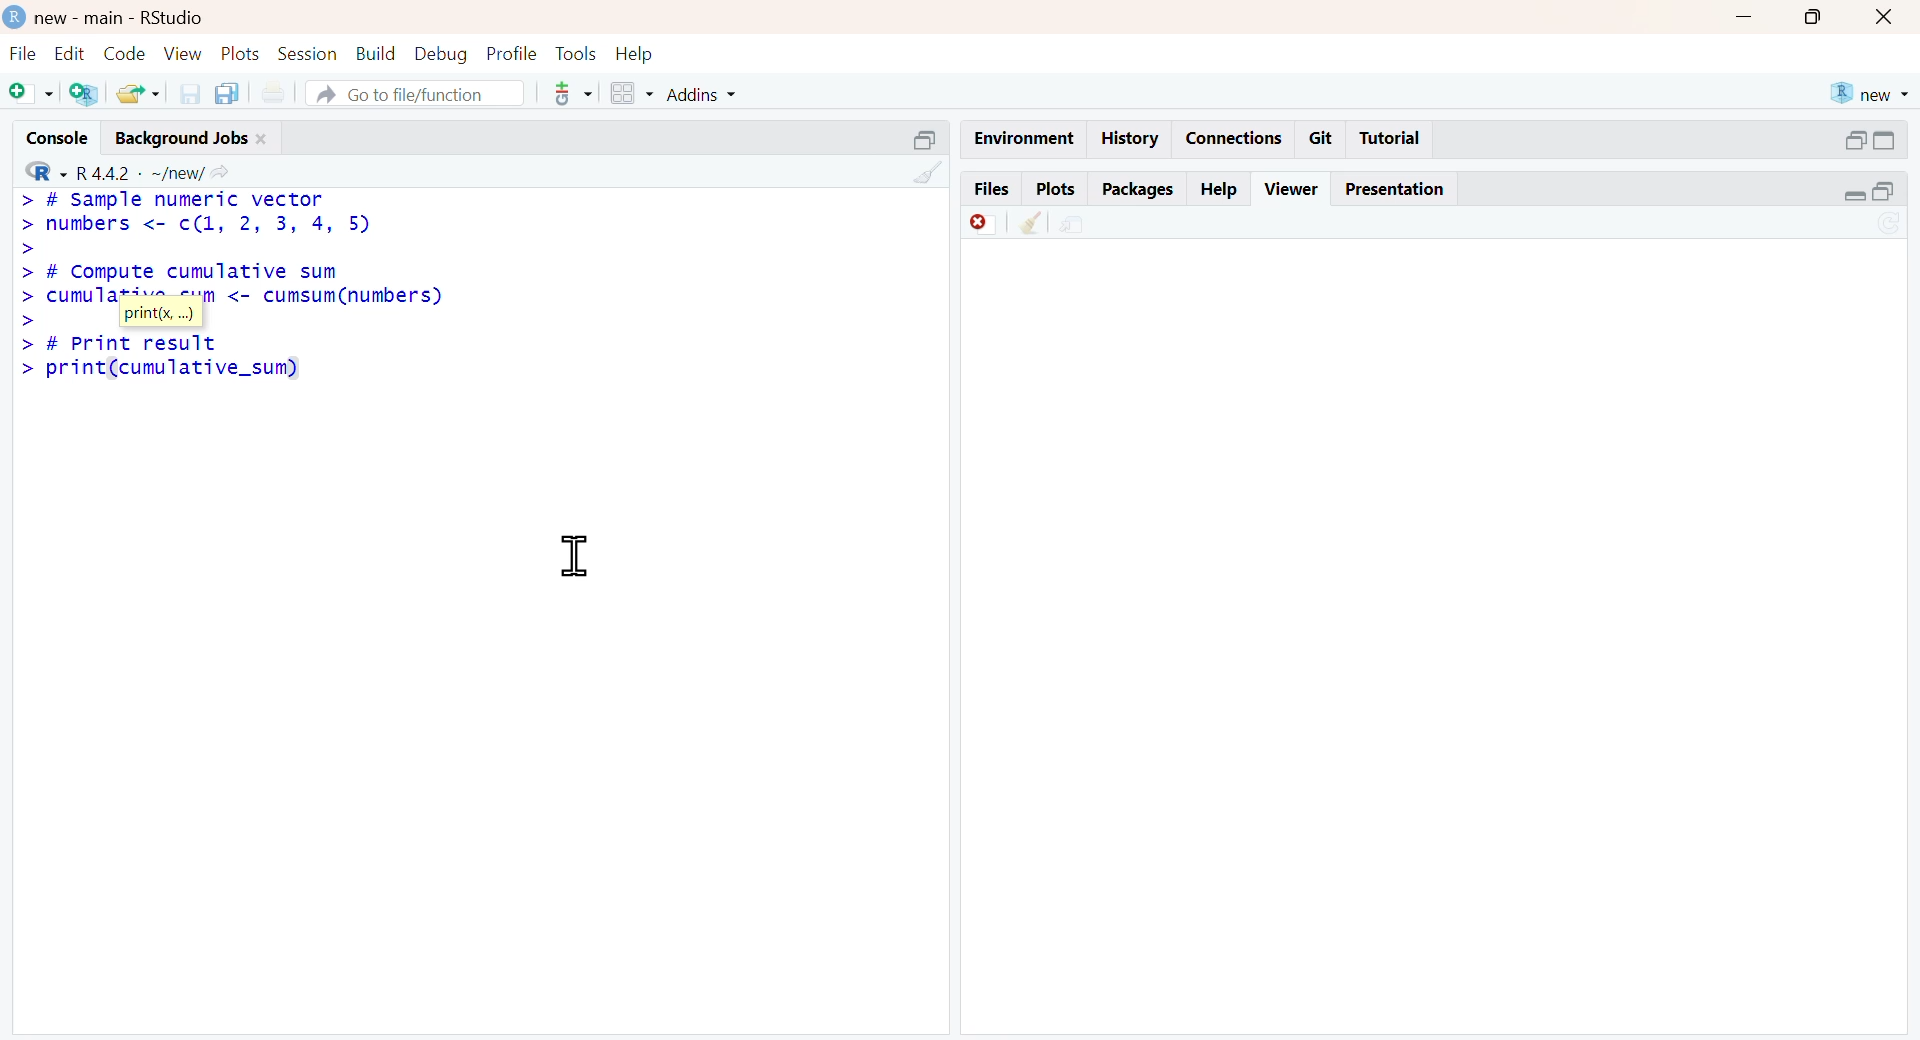 The image size is (1920, 1040). I want to click on open in separate window, so click(927, 140).